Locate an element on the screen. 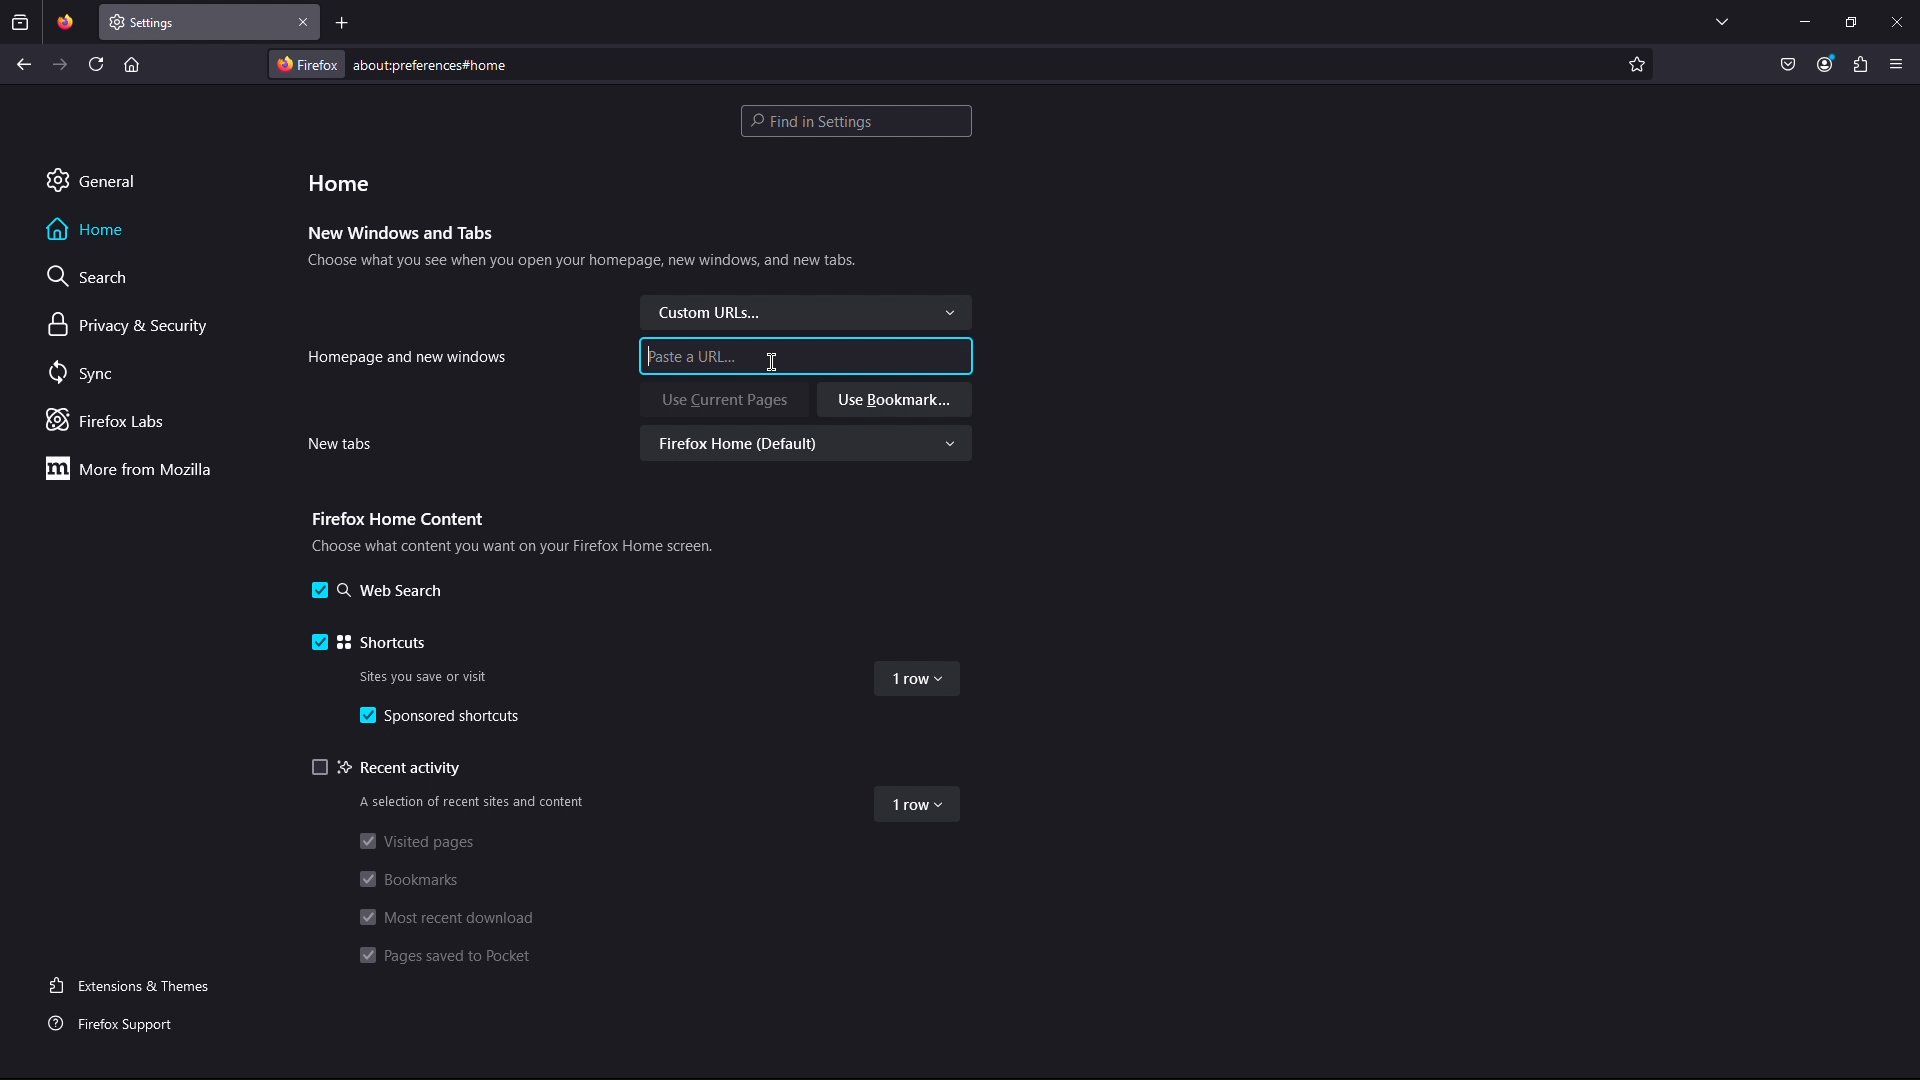 This screenshot has width=1920, height=1080. Back is located at coordinates (24, 64).